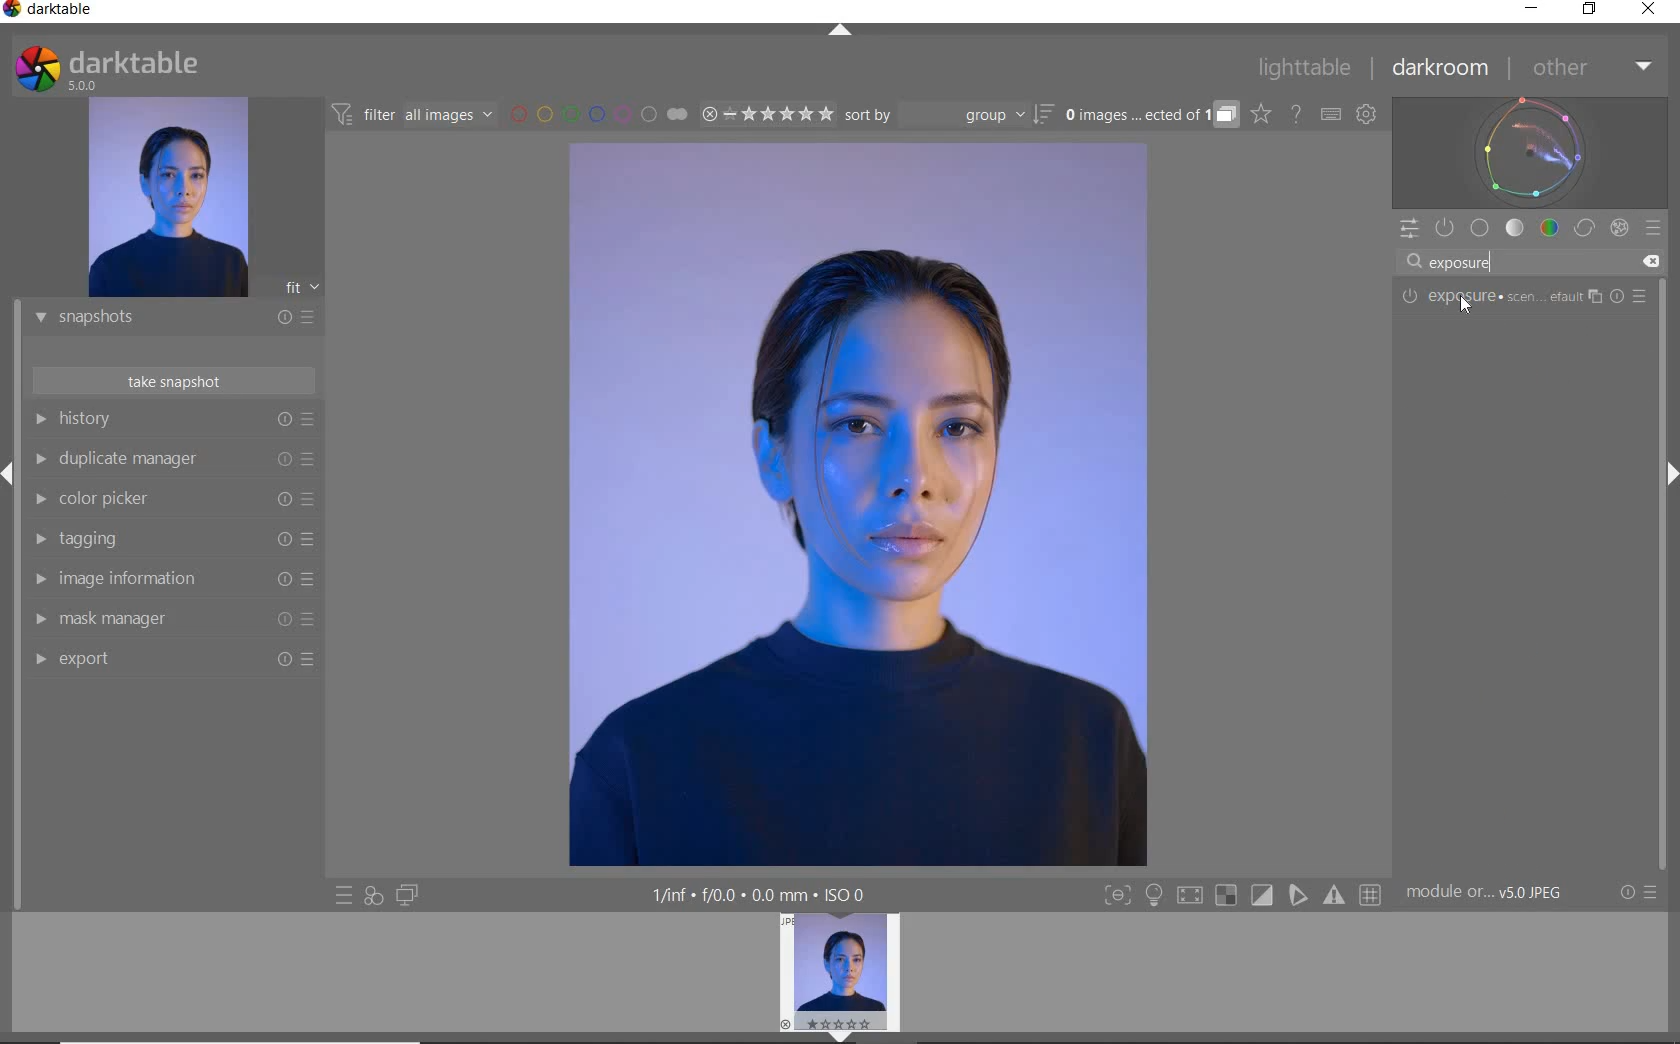 The image size is (1680, 1044). I want to click on Button, so click(1299, 895).